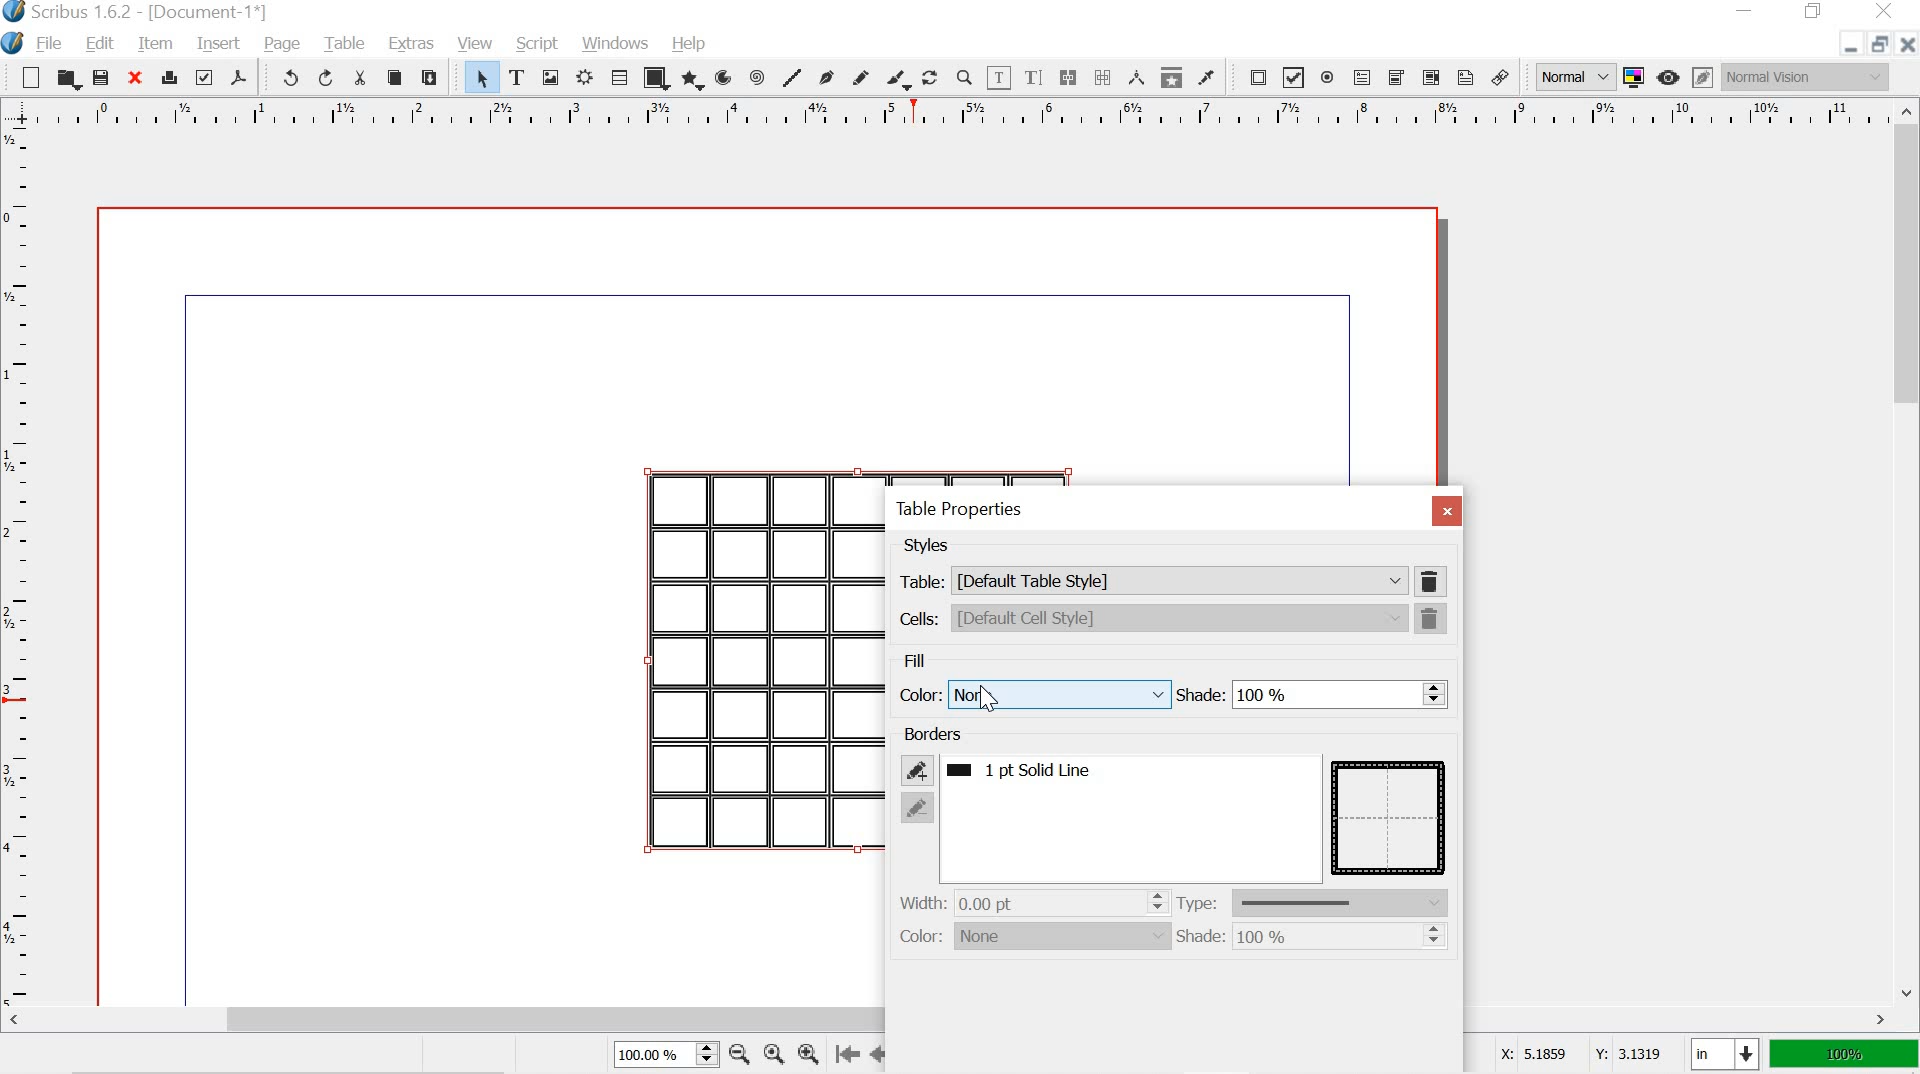 The image size is (1920, 1074). I want to click on pdf check box, so click(1295, 77).